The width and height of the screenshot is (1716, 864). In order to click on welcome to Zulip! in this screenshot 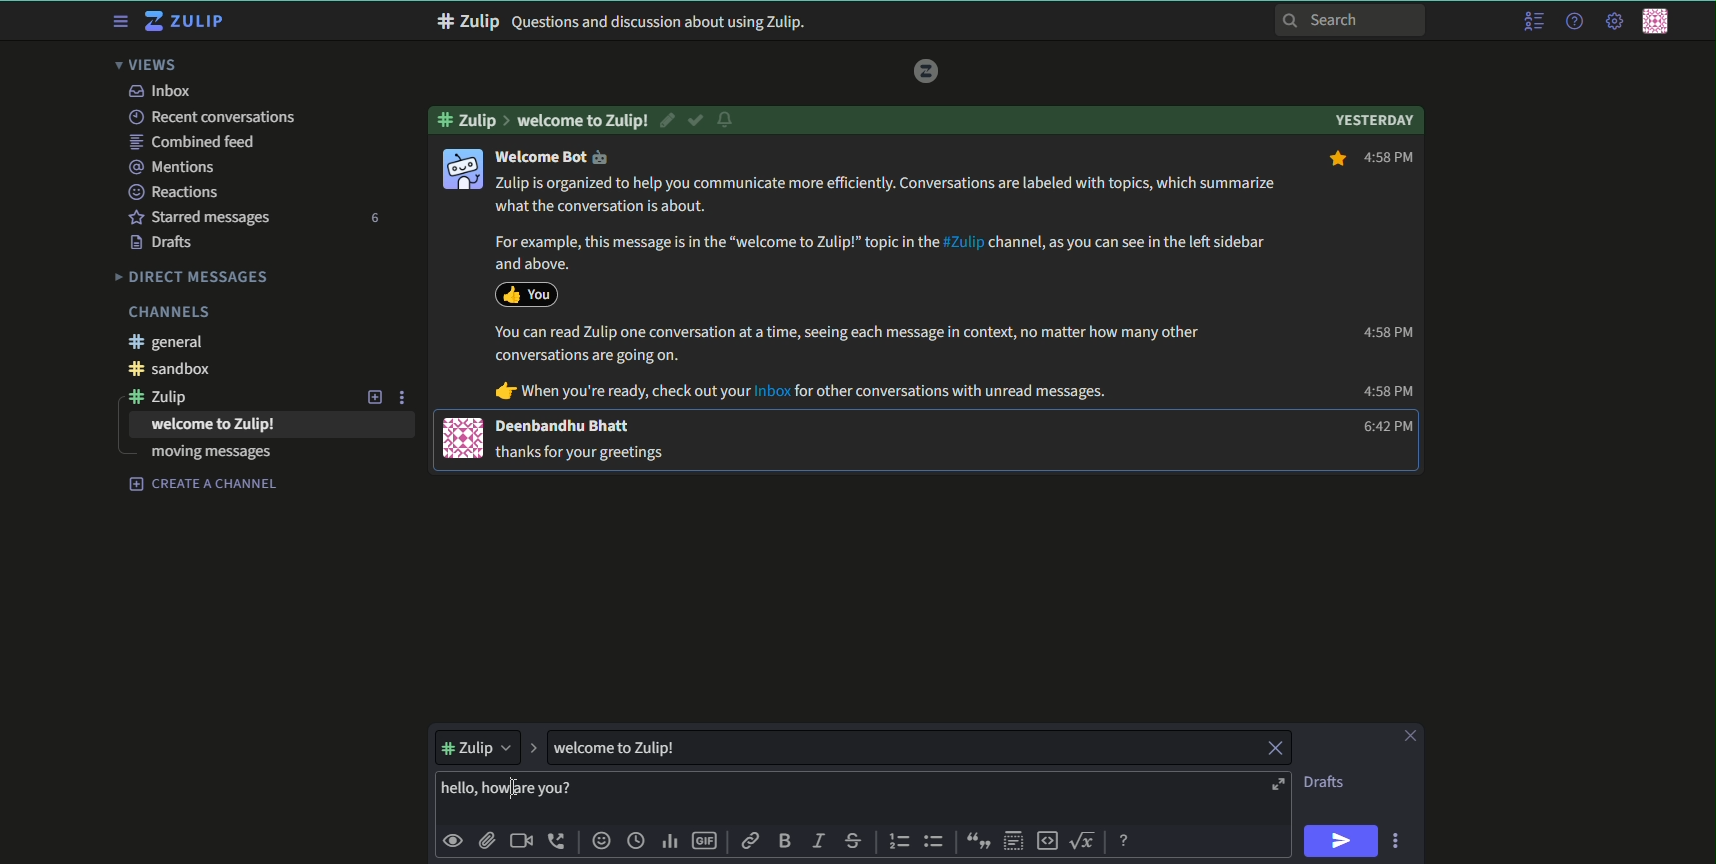, I will do `click(212, 425)`.